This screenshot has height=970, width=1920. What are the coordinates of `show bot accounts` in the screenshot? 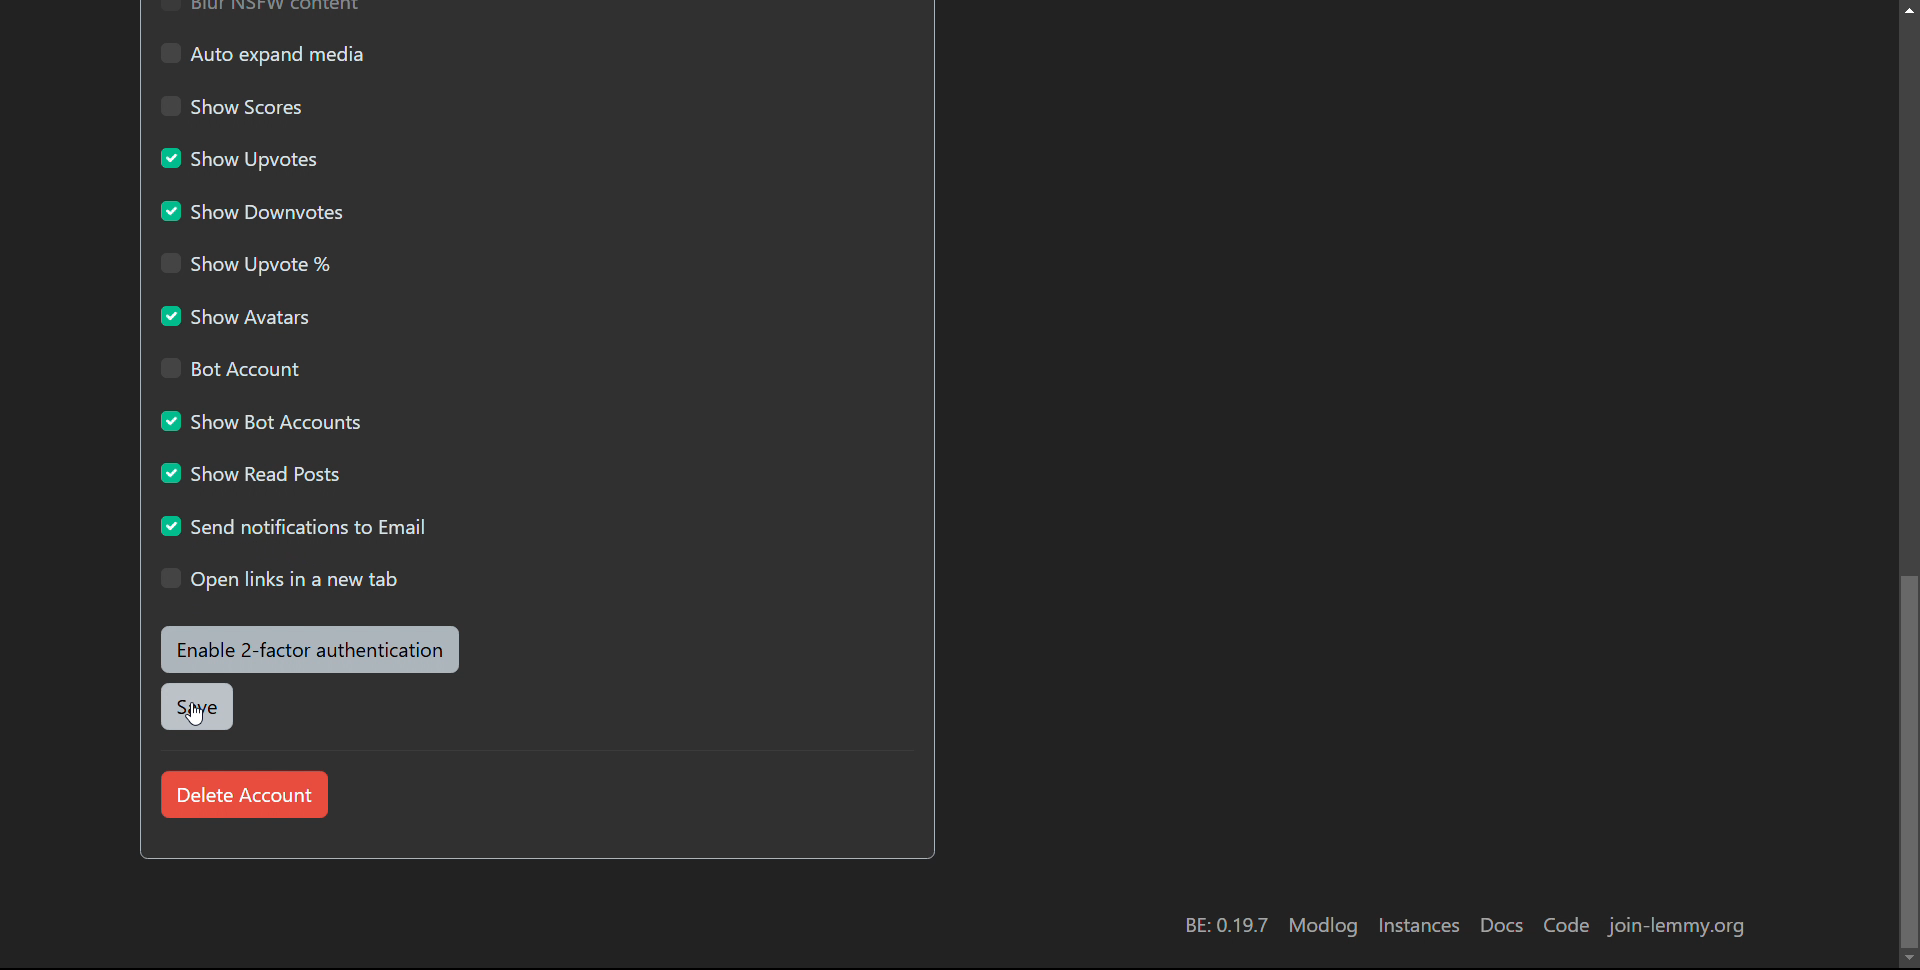 It's located at (258, 420).